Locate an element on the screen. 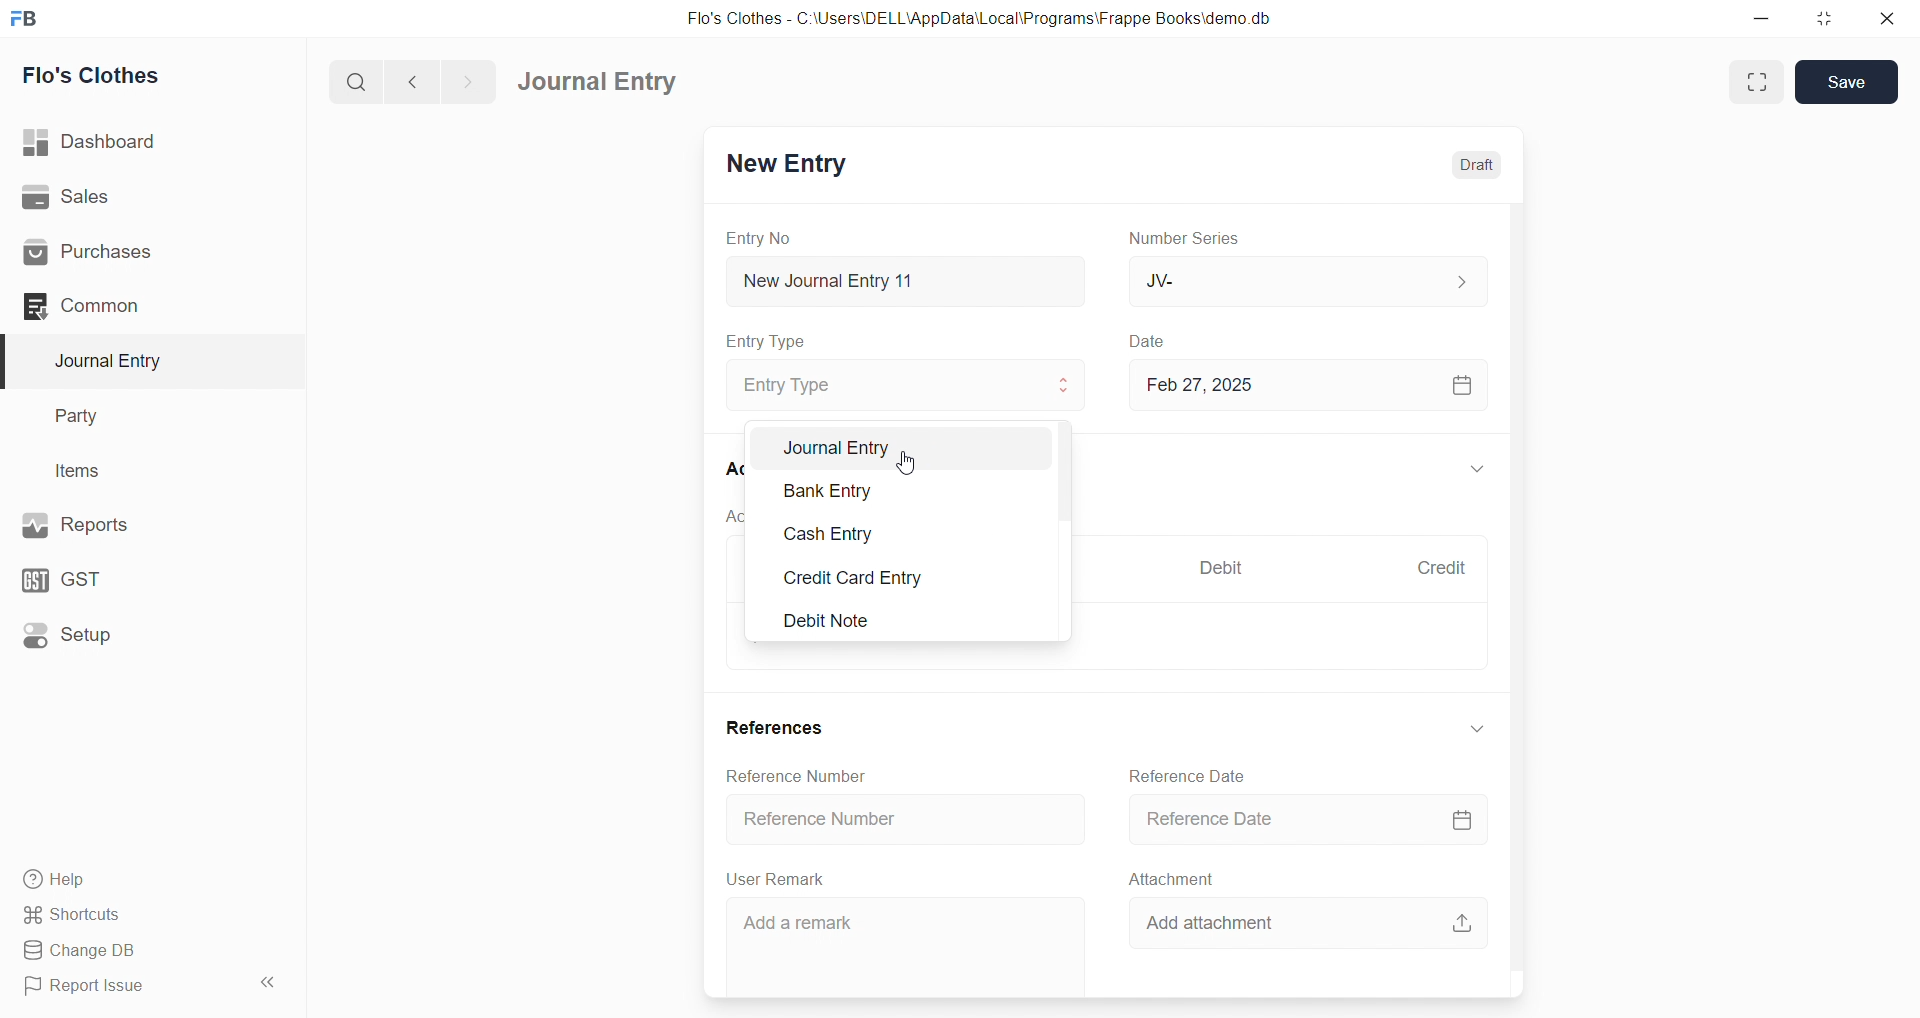 The image size is (1920, 1018). Reference Number is located at coordinates (907, 820).